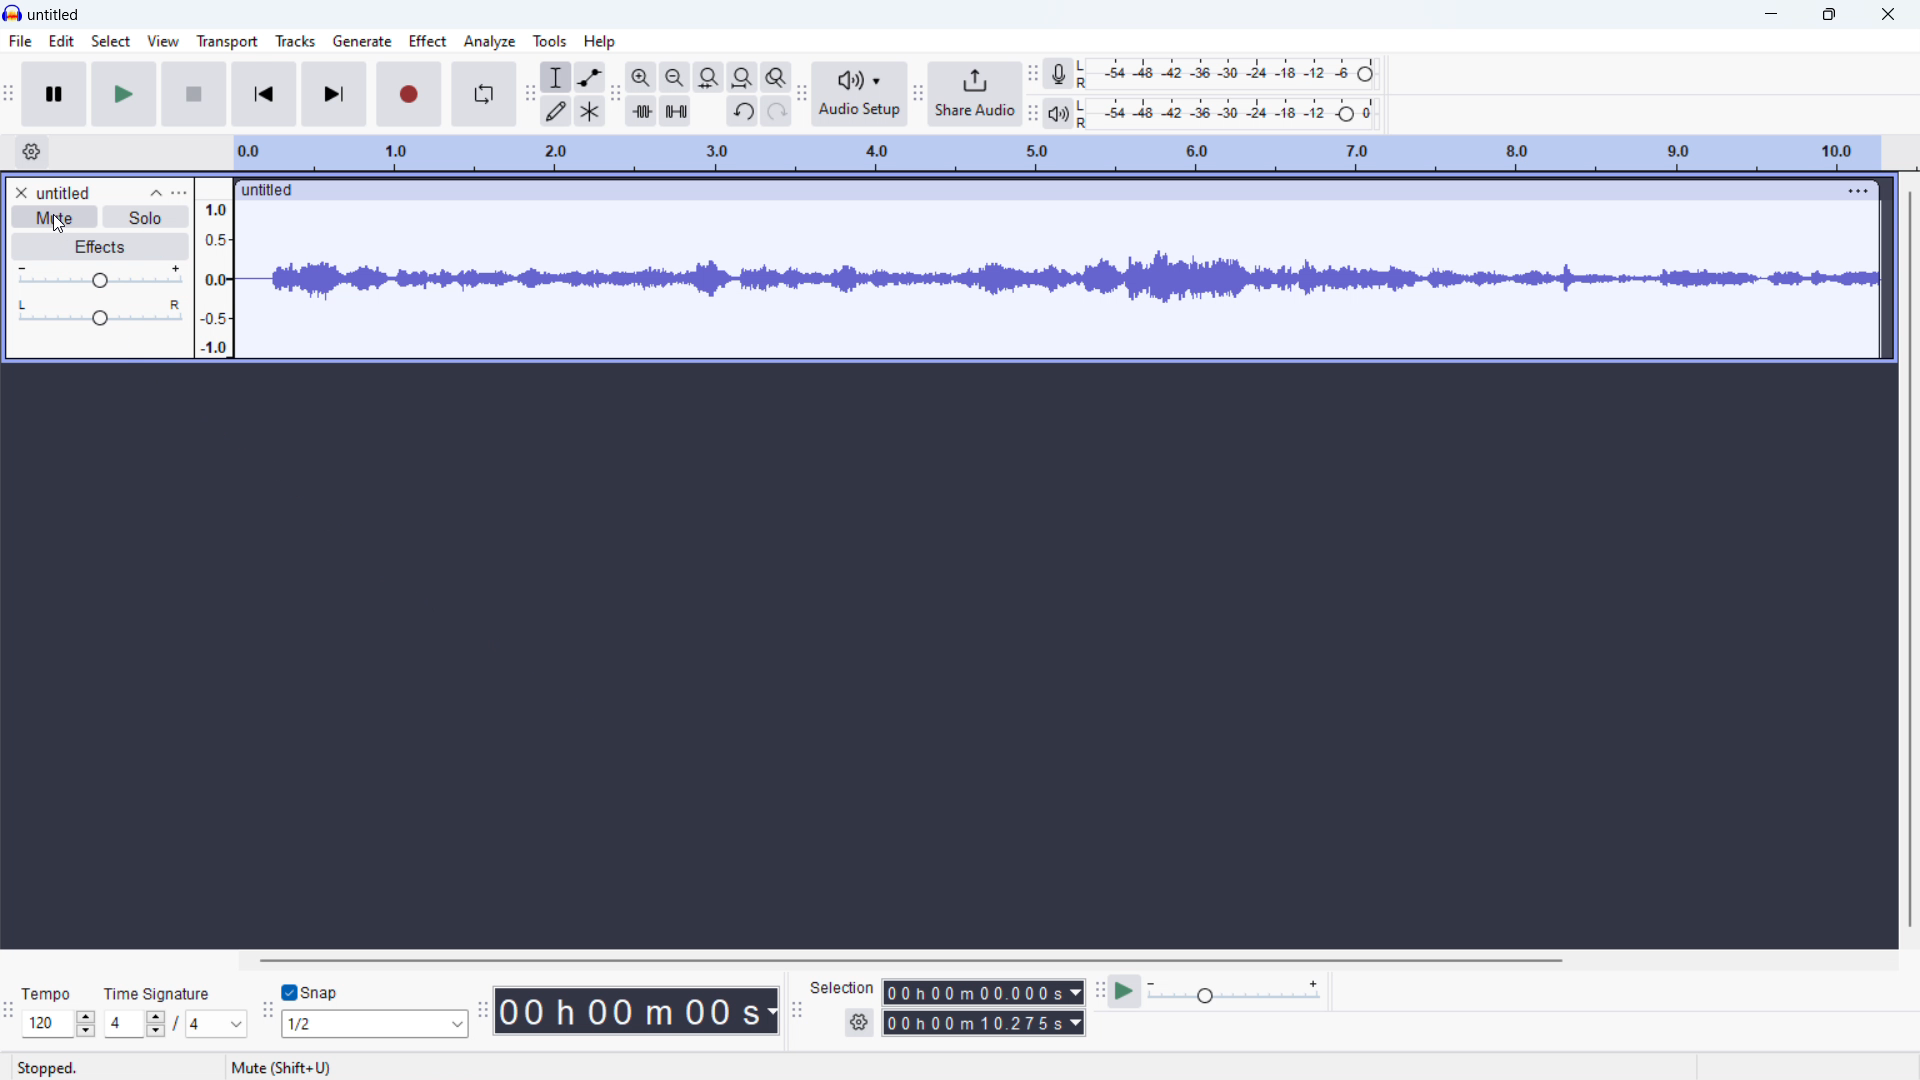 The image size is (1920, 1080). I want to click on selection toolbar, so click(796, 1011).